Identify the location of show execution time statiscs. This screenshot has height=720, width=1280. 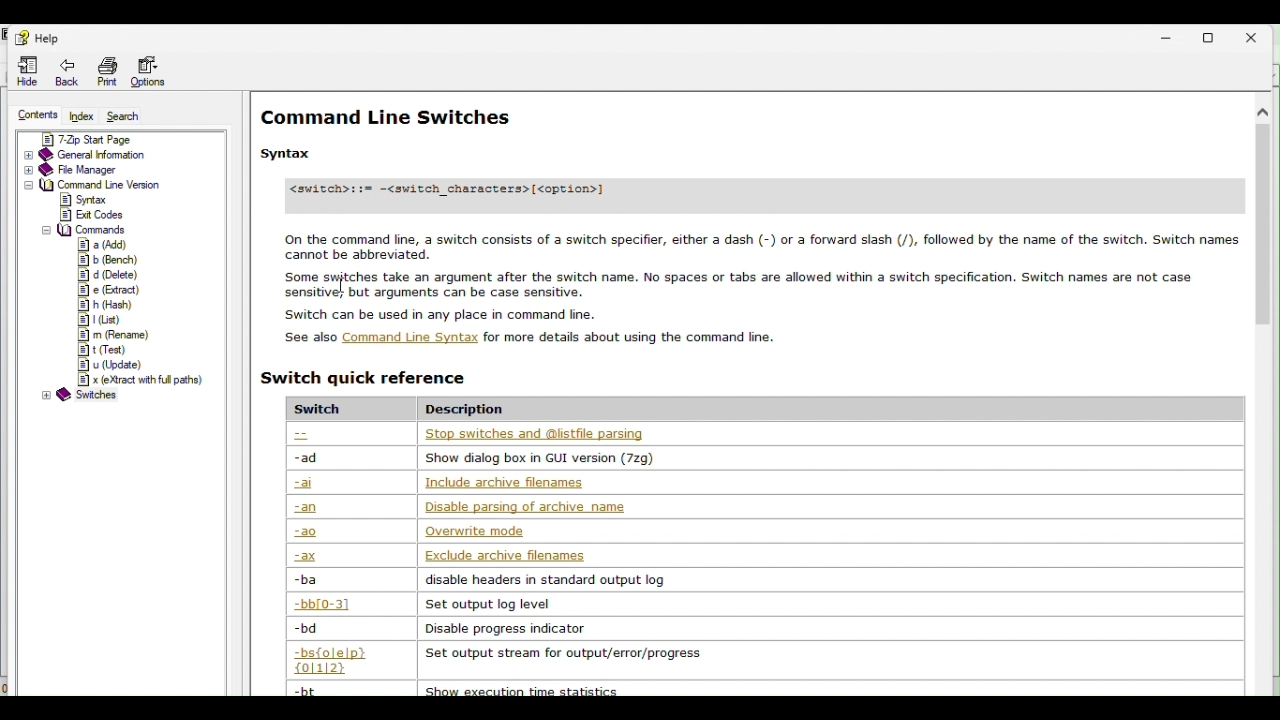
(524, 689).